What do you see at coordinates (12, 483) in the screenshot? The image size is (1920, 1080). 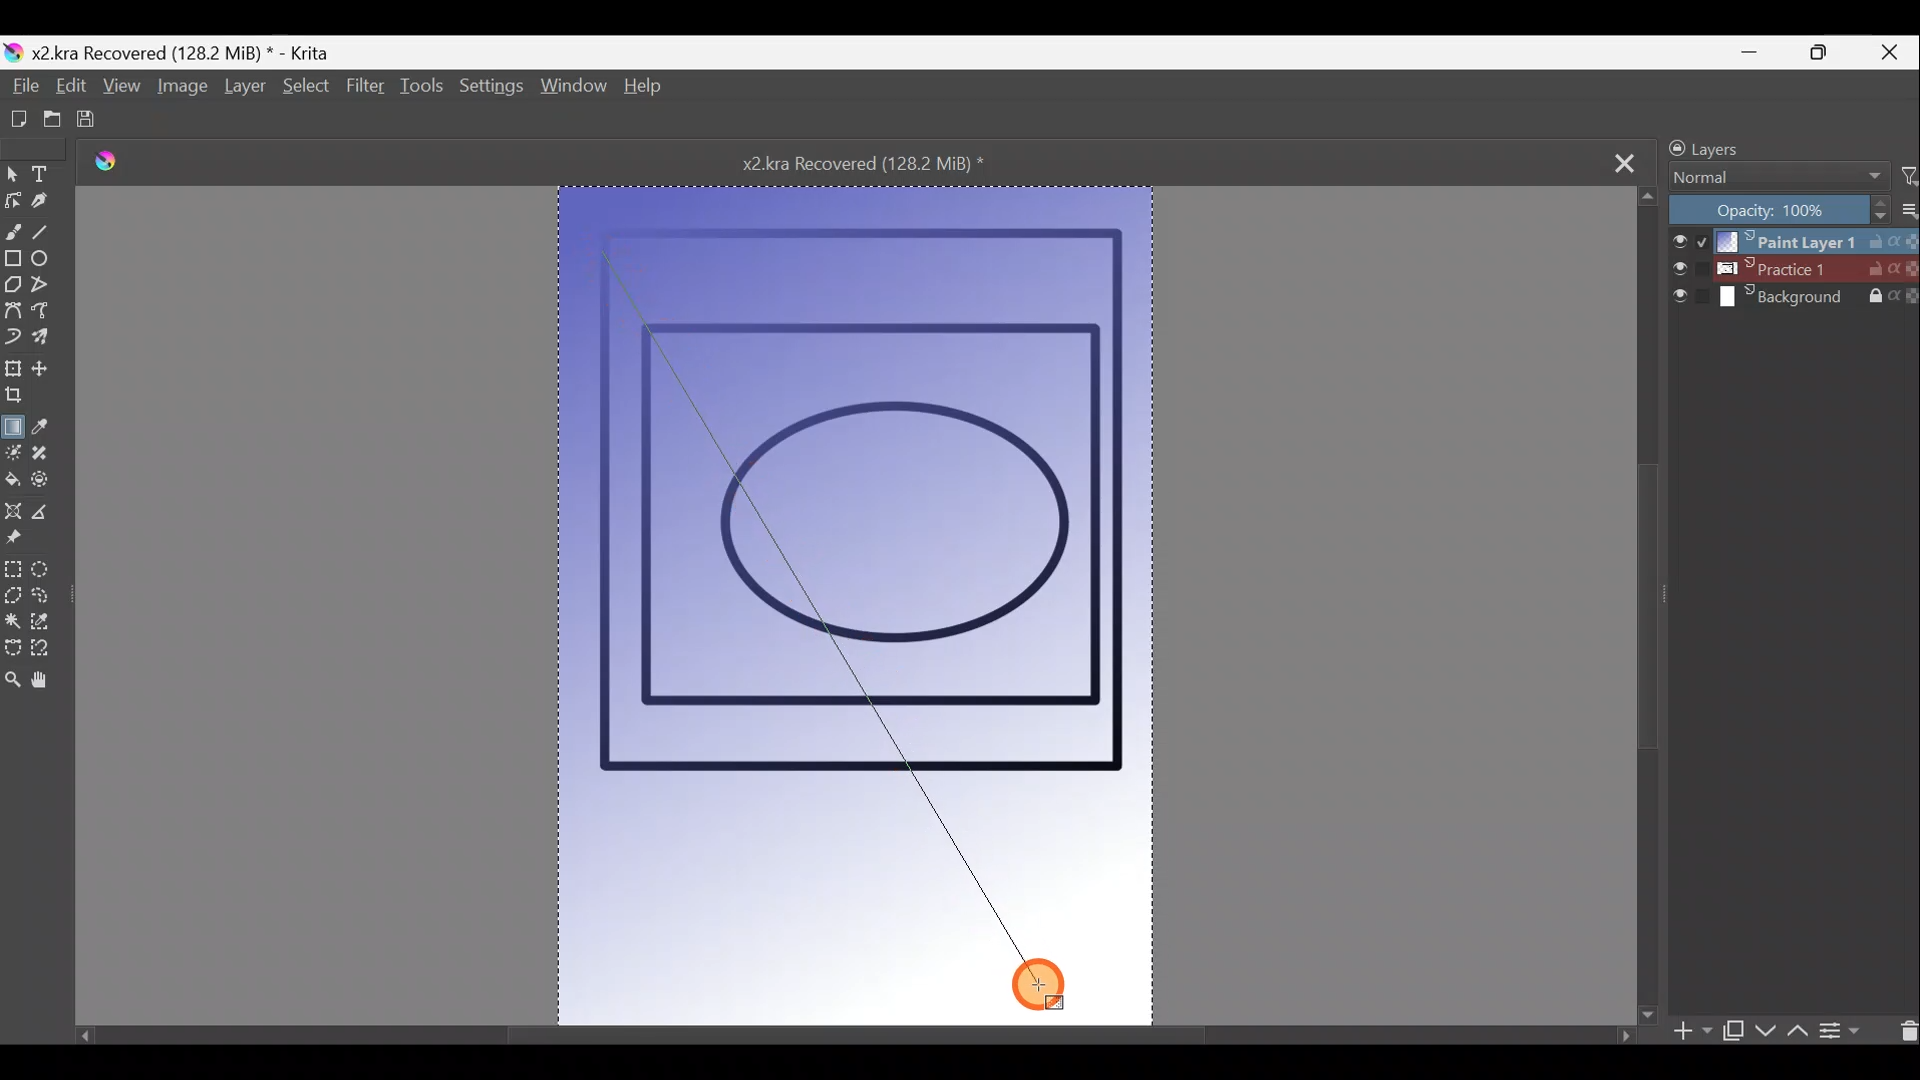 I see `Fill a contiguous area of colour with colour/fill a selection` at bounding box center [12, 483].